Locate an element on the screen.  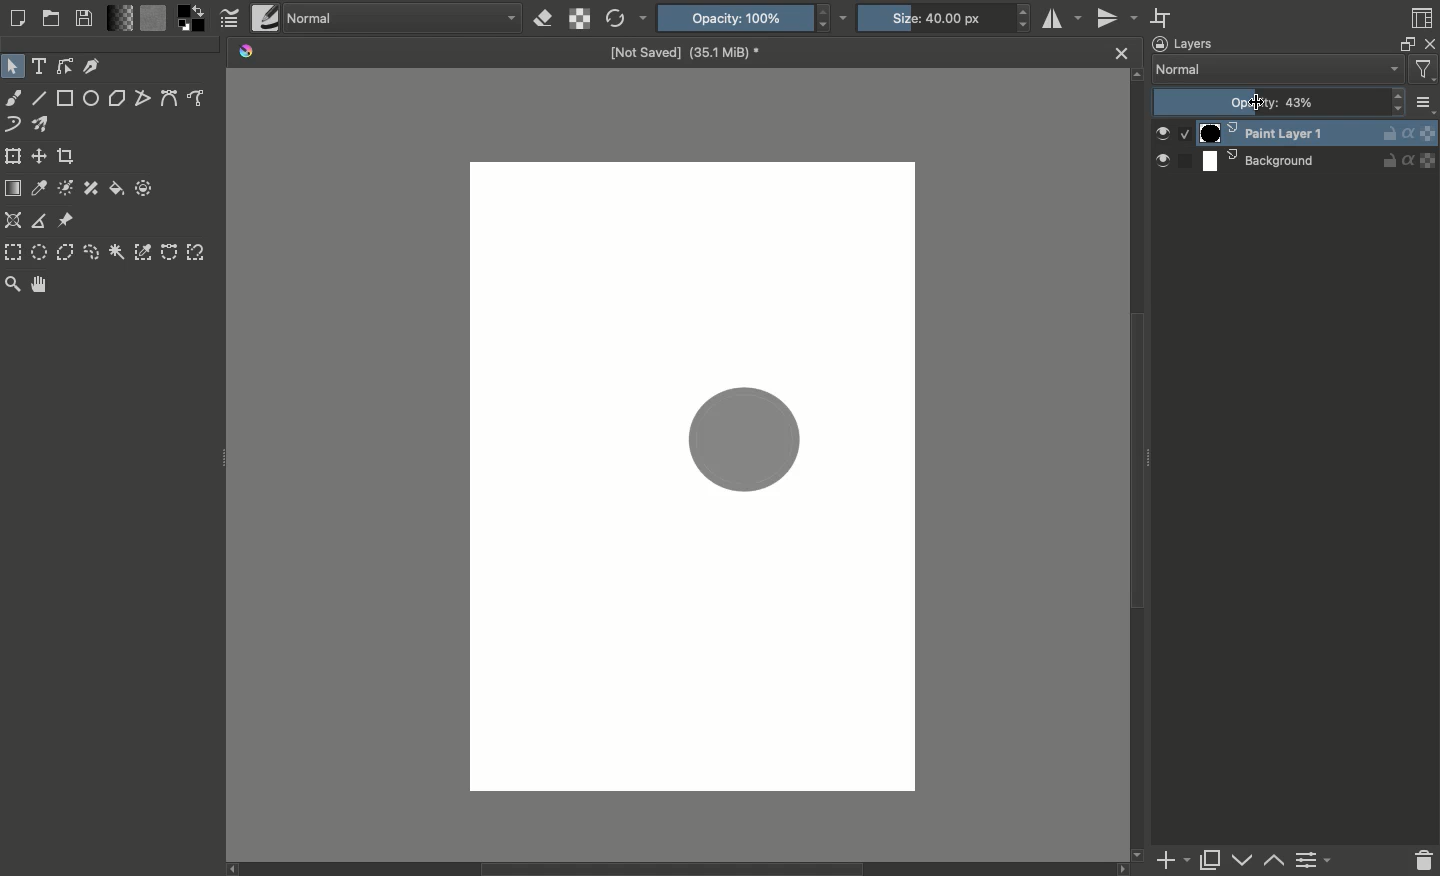
more is located at coordinates (1425, 104).